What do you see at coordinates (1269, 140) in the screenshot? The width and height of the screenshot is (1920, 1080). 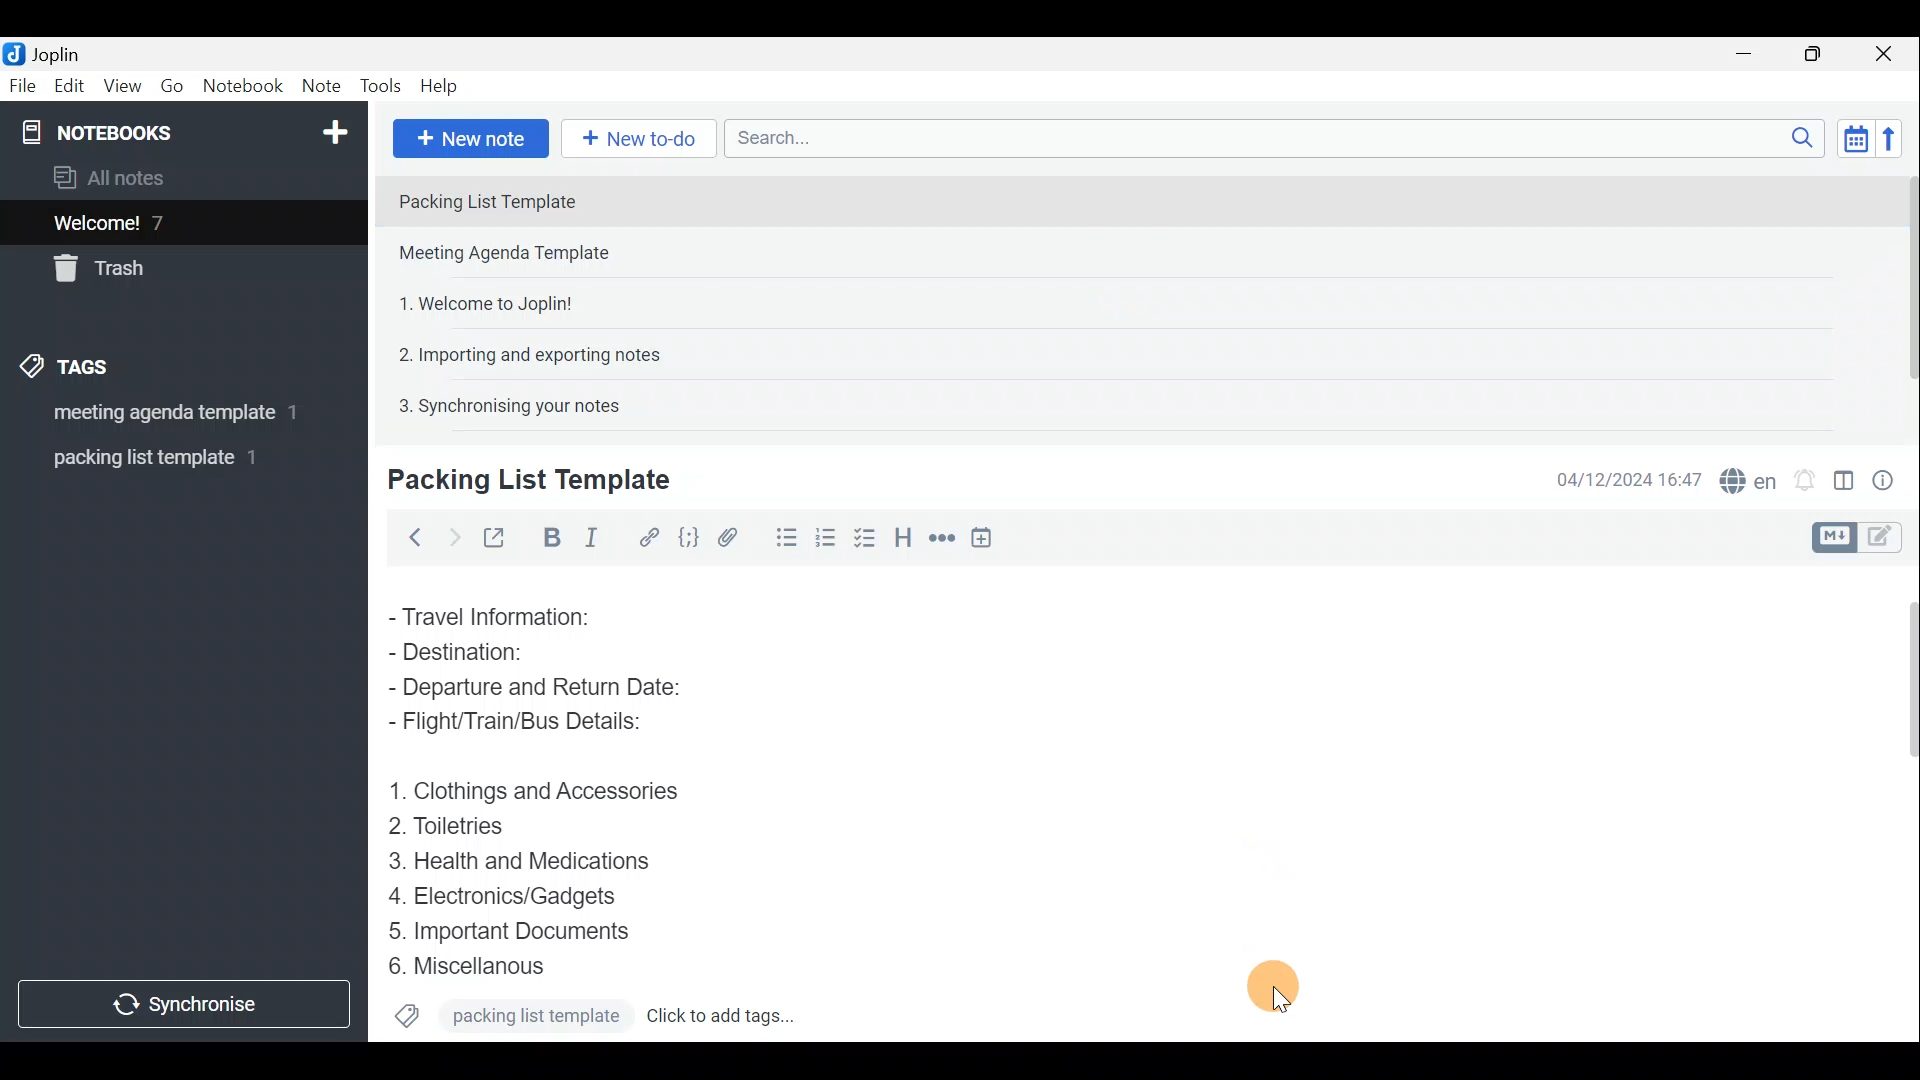 I see `Search bar` at bounding box center [1269, 140].